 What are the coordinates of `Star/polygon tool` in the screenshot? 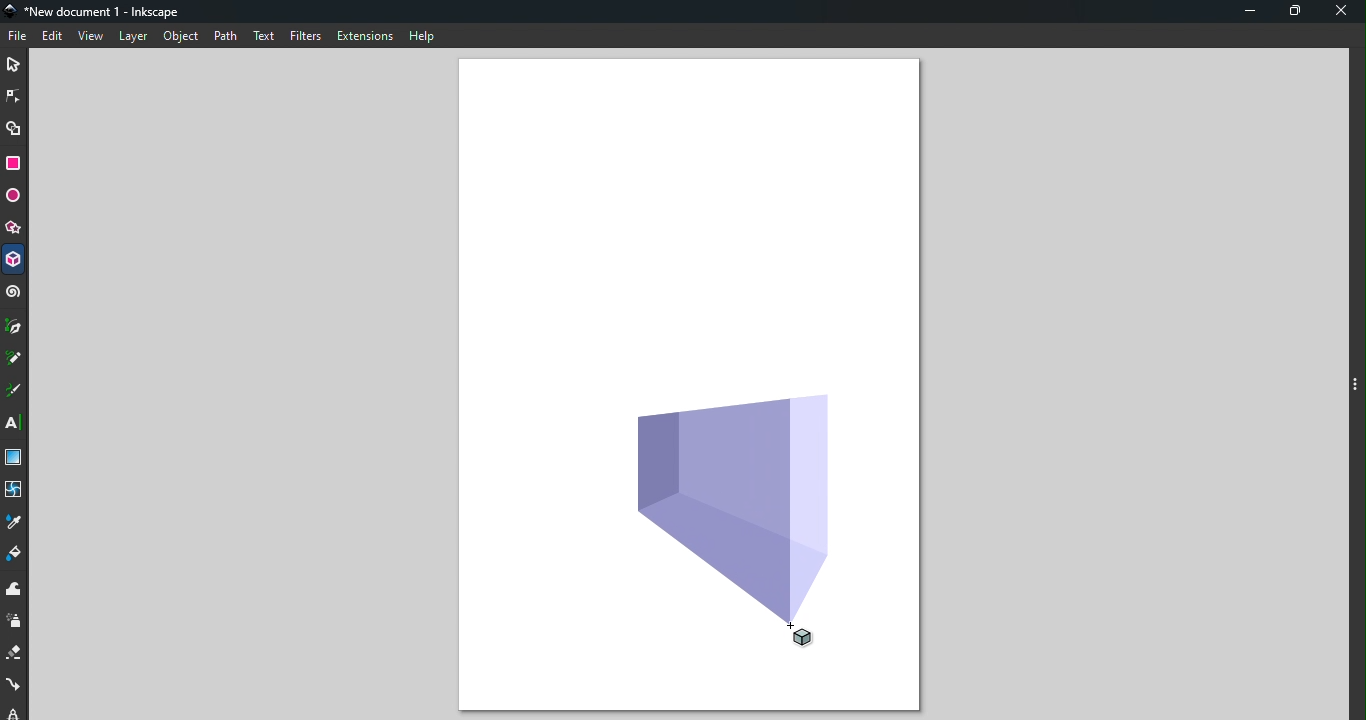 It's located at (15, 225).